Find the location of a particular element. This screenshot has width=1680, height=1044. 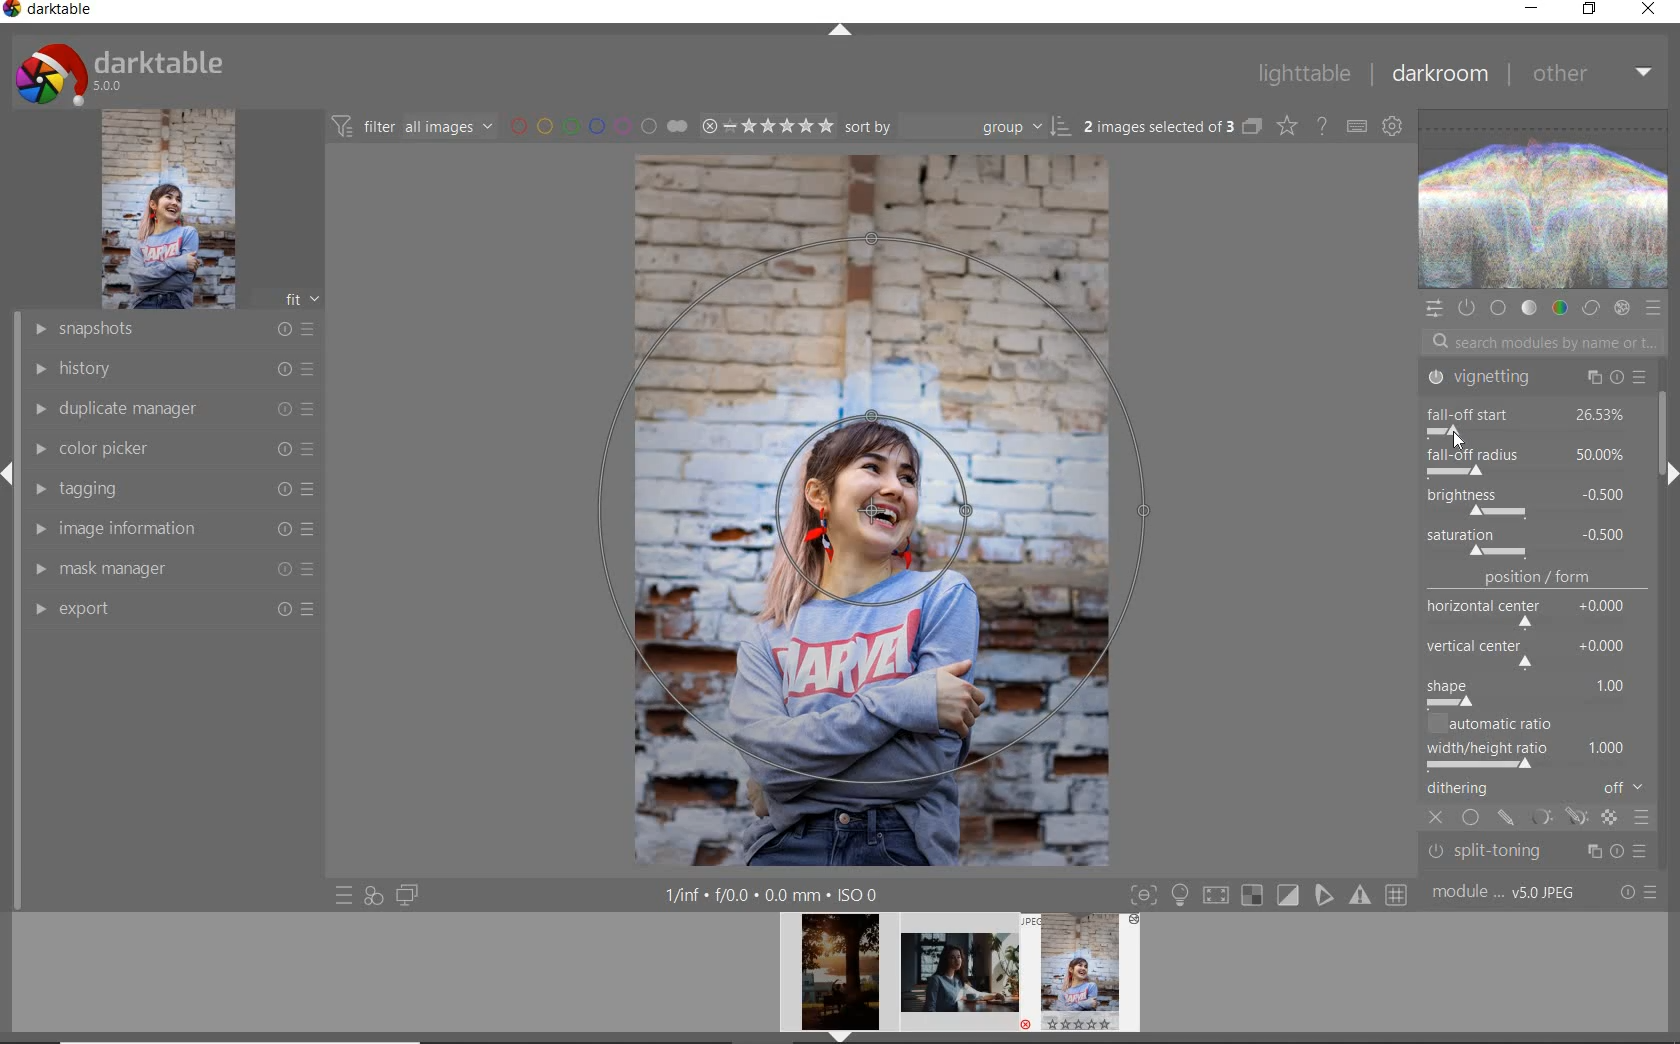

tone is located at coordinates (1530, 309).